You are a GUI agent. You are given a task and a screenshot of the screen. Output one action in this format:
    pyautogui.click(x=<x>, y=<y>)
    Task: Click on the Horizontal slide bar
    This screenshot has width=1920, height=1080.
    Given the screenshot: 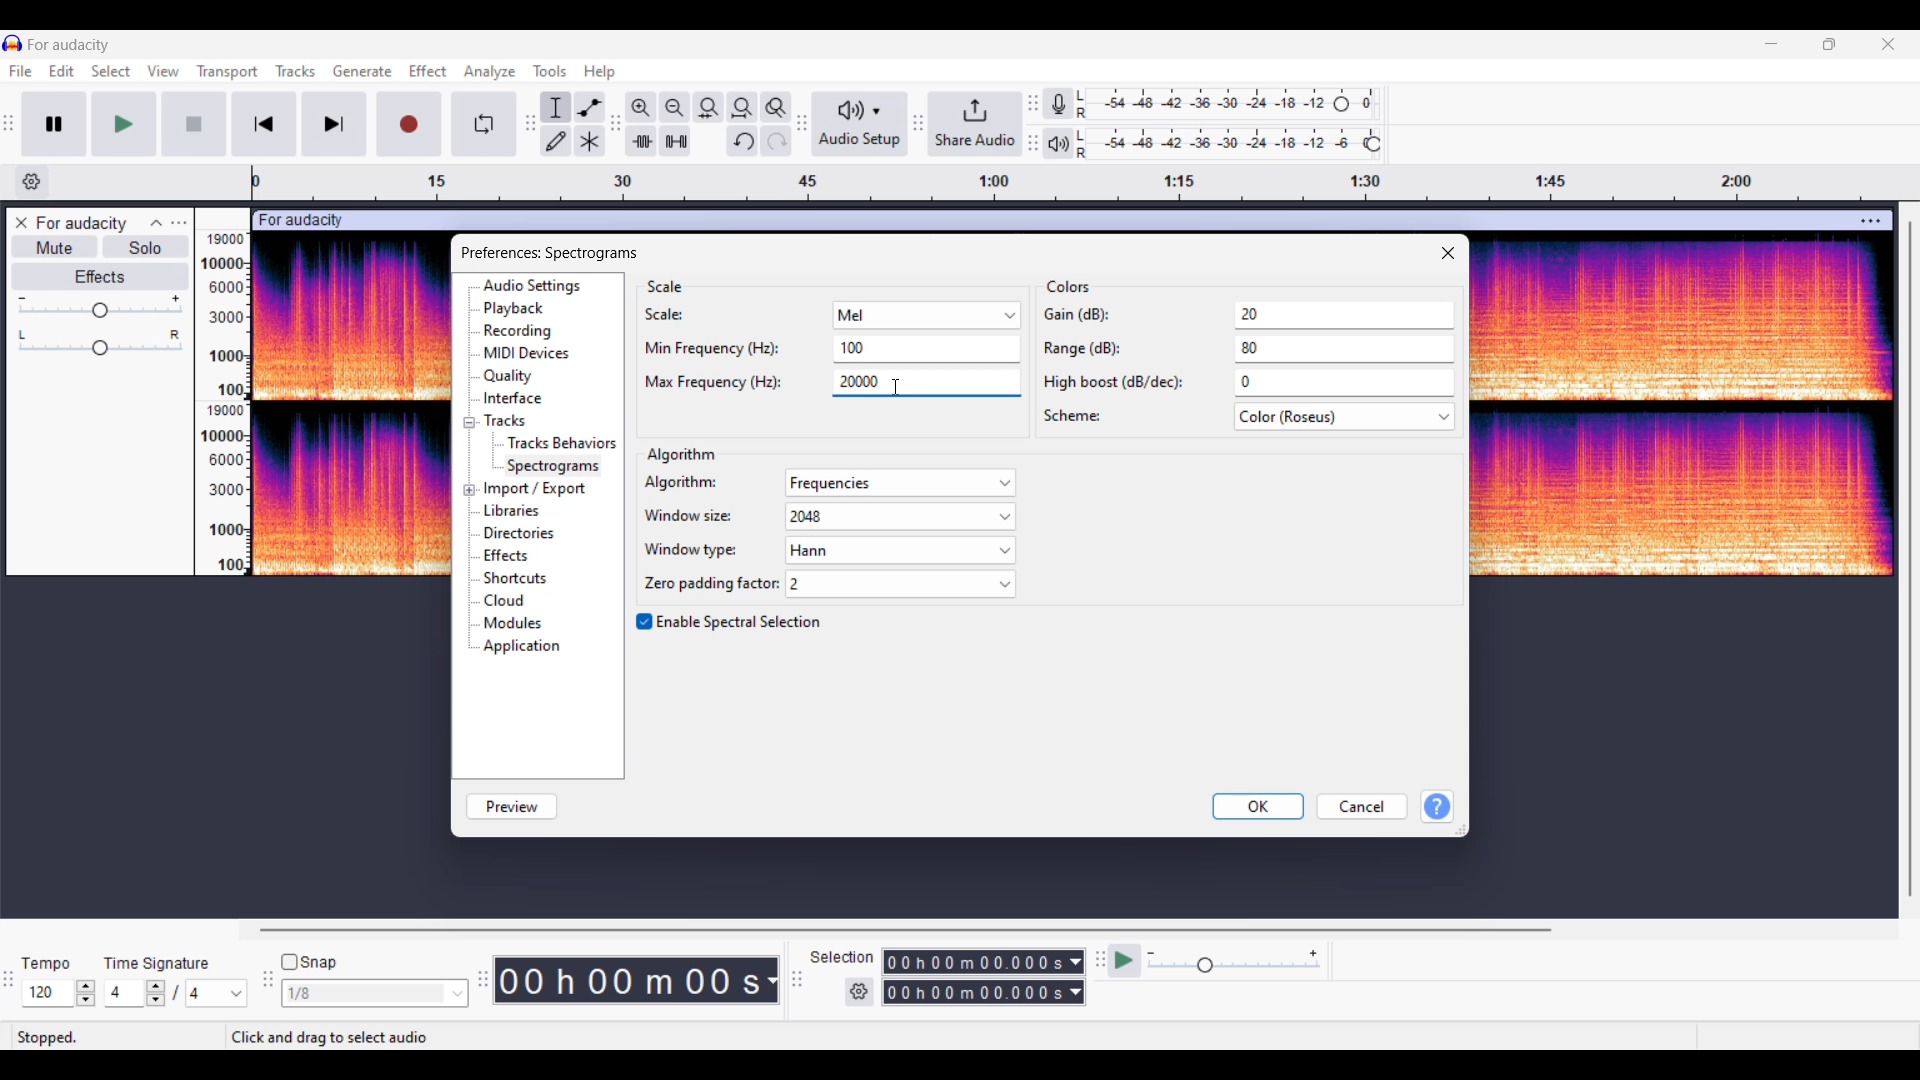 What is the action you would take?
    pyautogui.click(x=912, y=930)
    